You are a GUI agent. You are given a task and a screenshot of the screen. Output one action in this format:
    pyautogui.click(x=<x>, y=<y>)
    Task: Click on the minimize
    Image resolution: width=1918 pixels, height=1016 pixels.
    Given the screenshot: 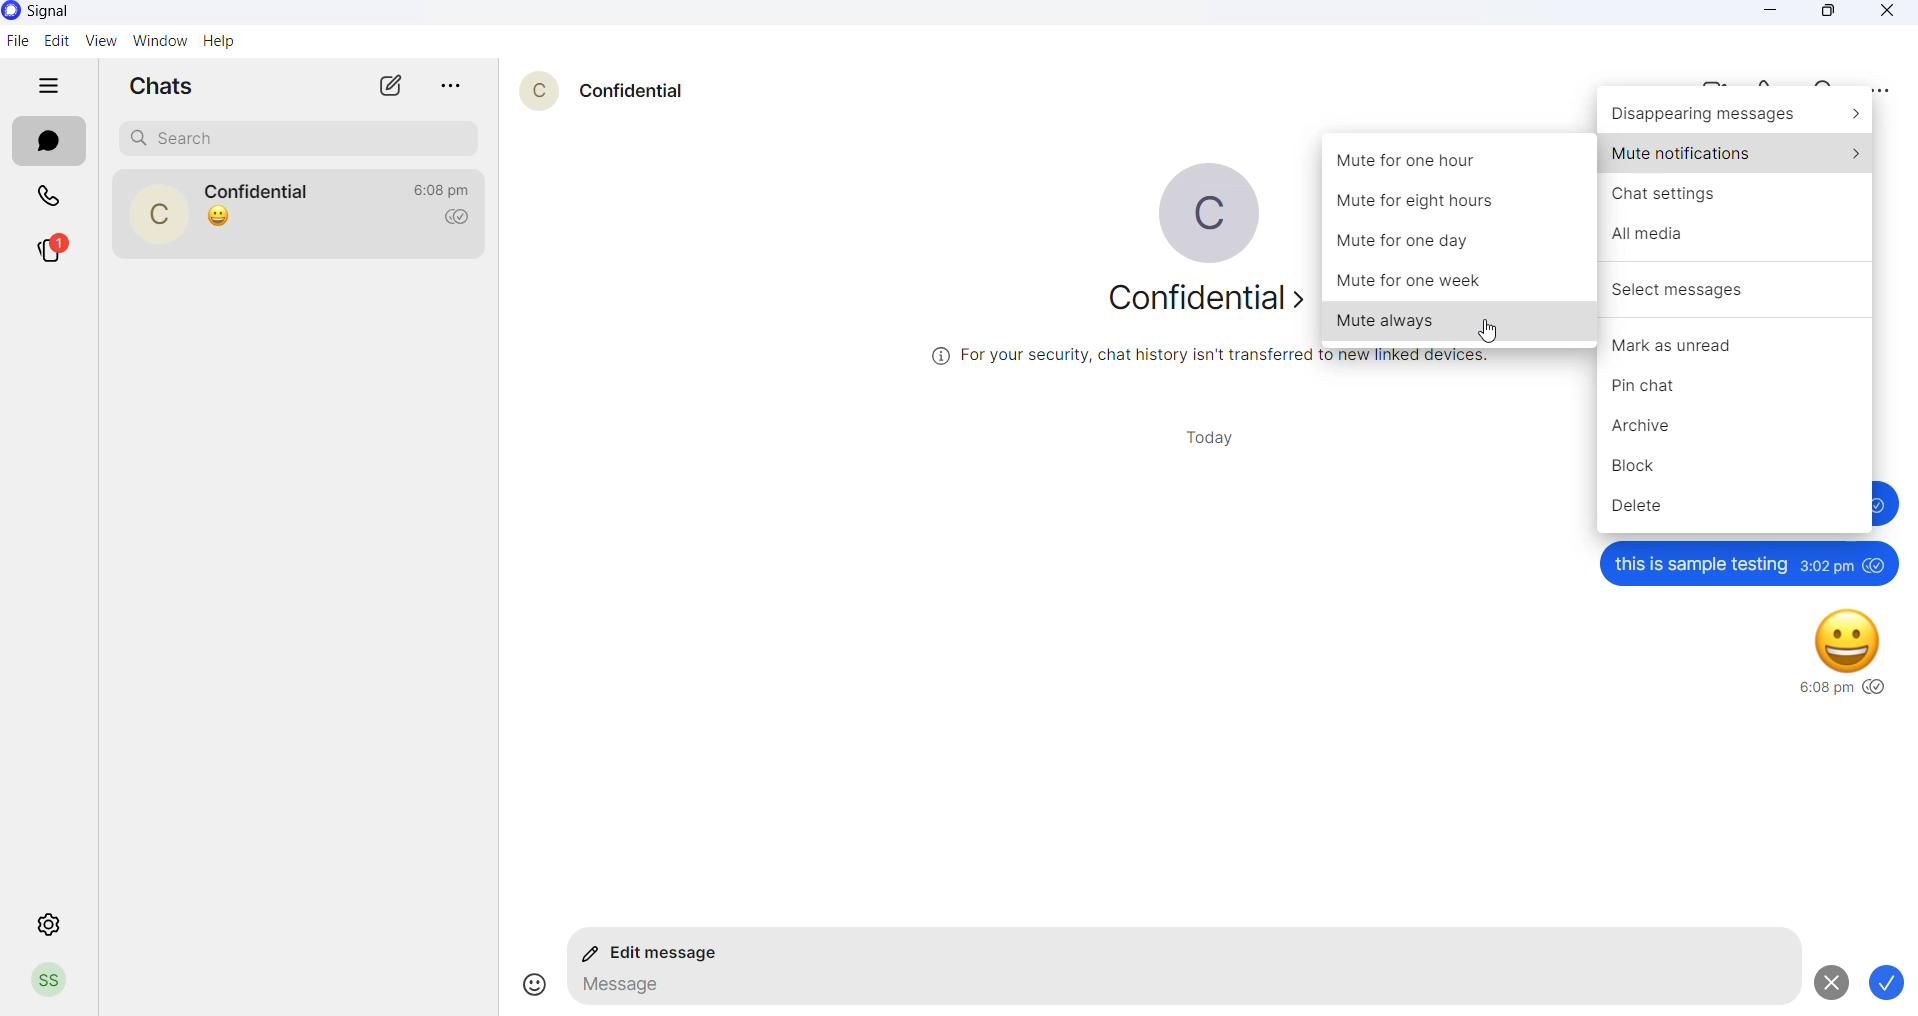 What is the action you would take?
    pyautogui.click(x=1777, y=12)
    